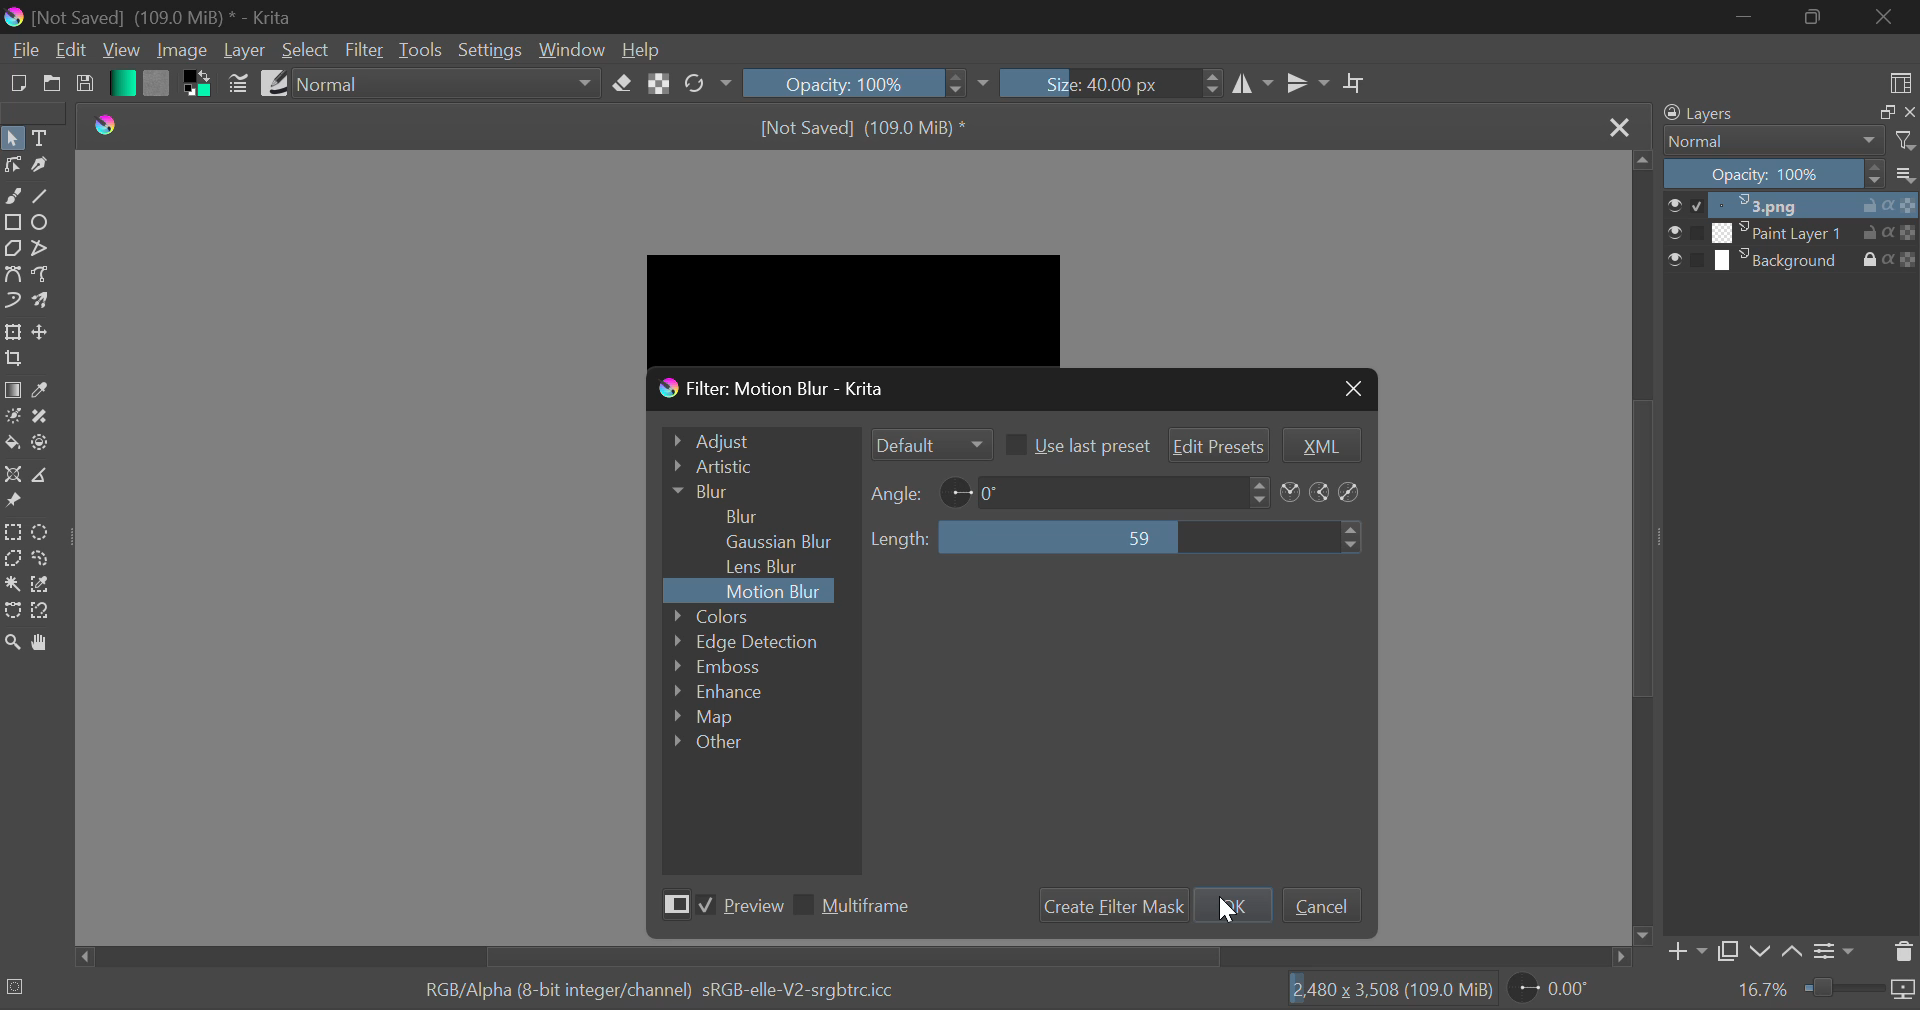 This screenshot has height=1010, width=1920. Describe the element at coordinates (787, 540) in the screenshot. I see `Gaussian Blur` at that location.